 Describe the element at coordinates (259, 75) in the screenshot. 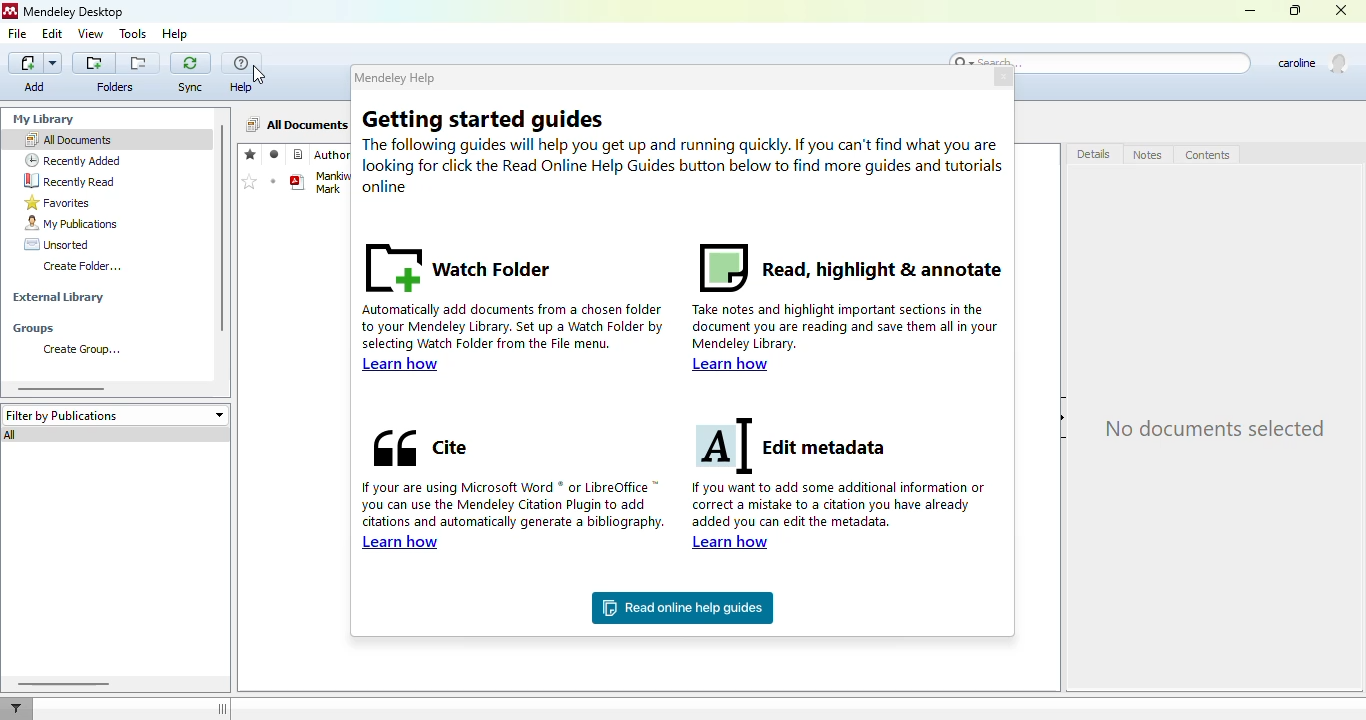

I see `cursor` at that location.